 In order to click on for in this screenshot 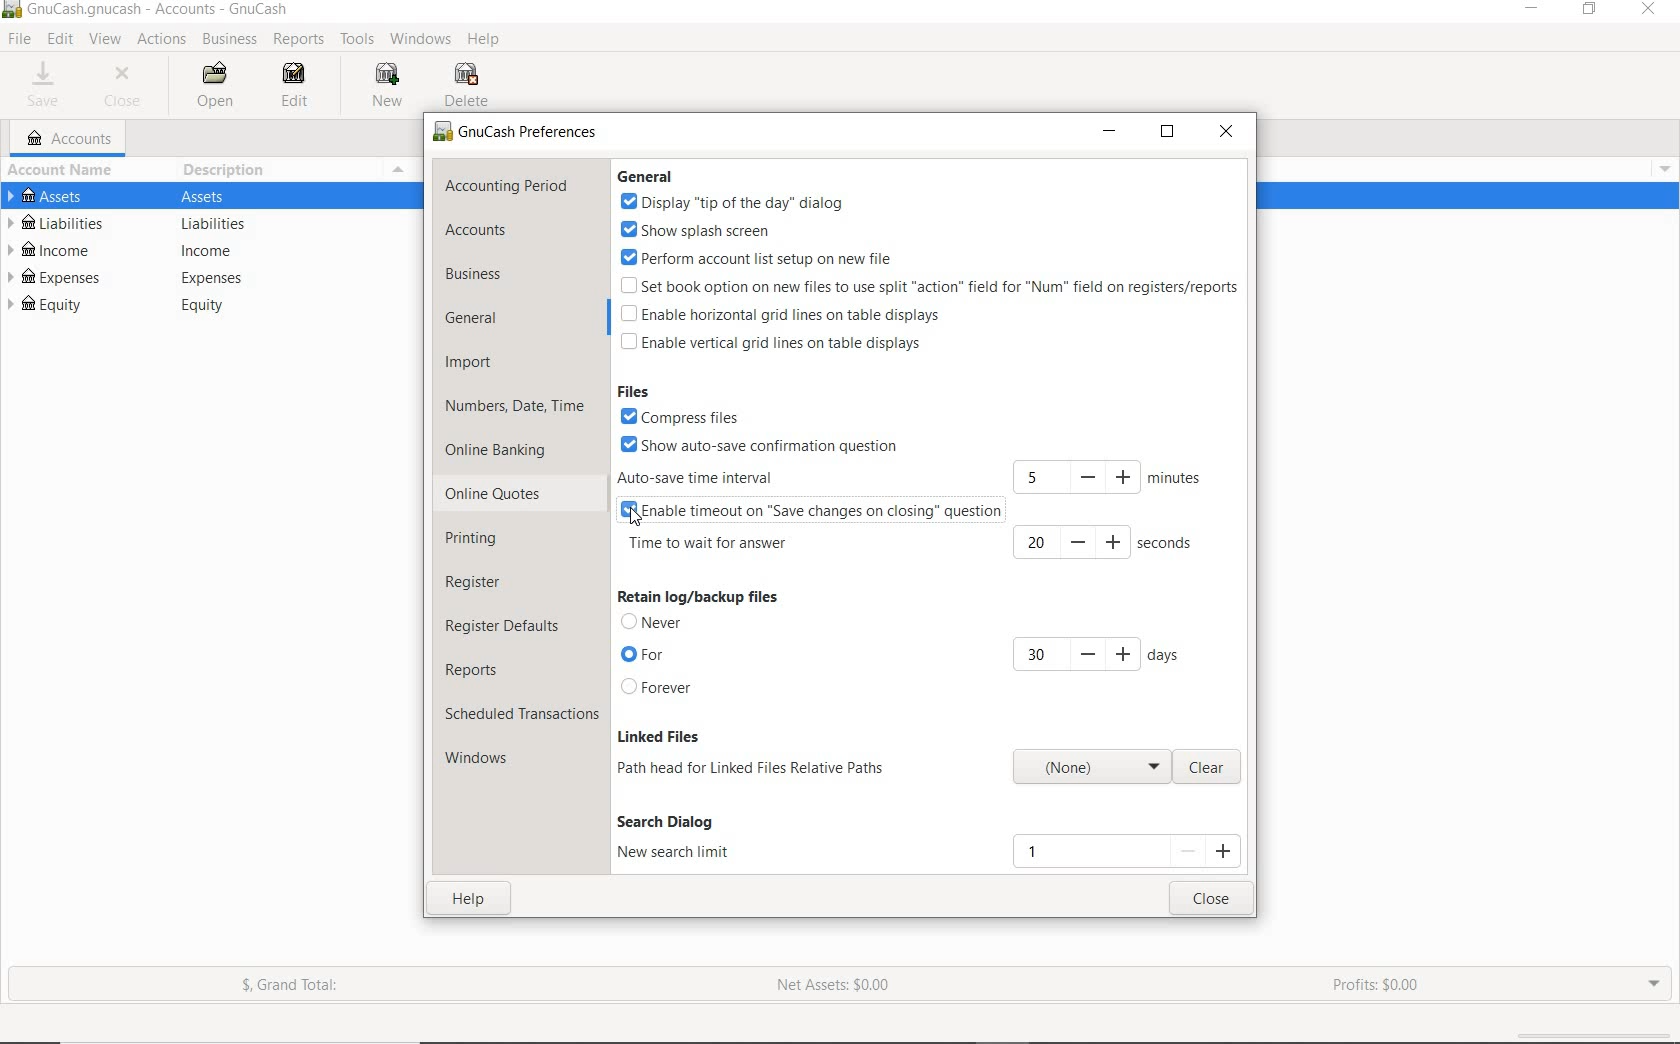, I will do `click(645, 656)`.